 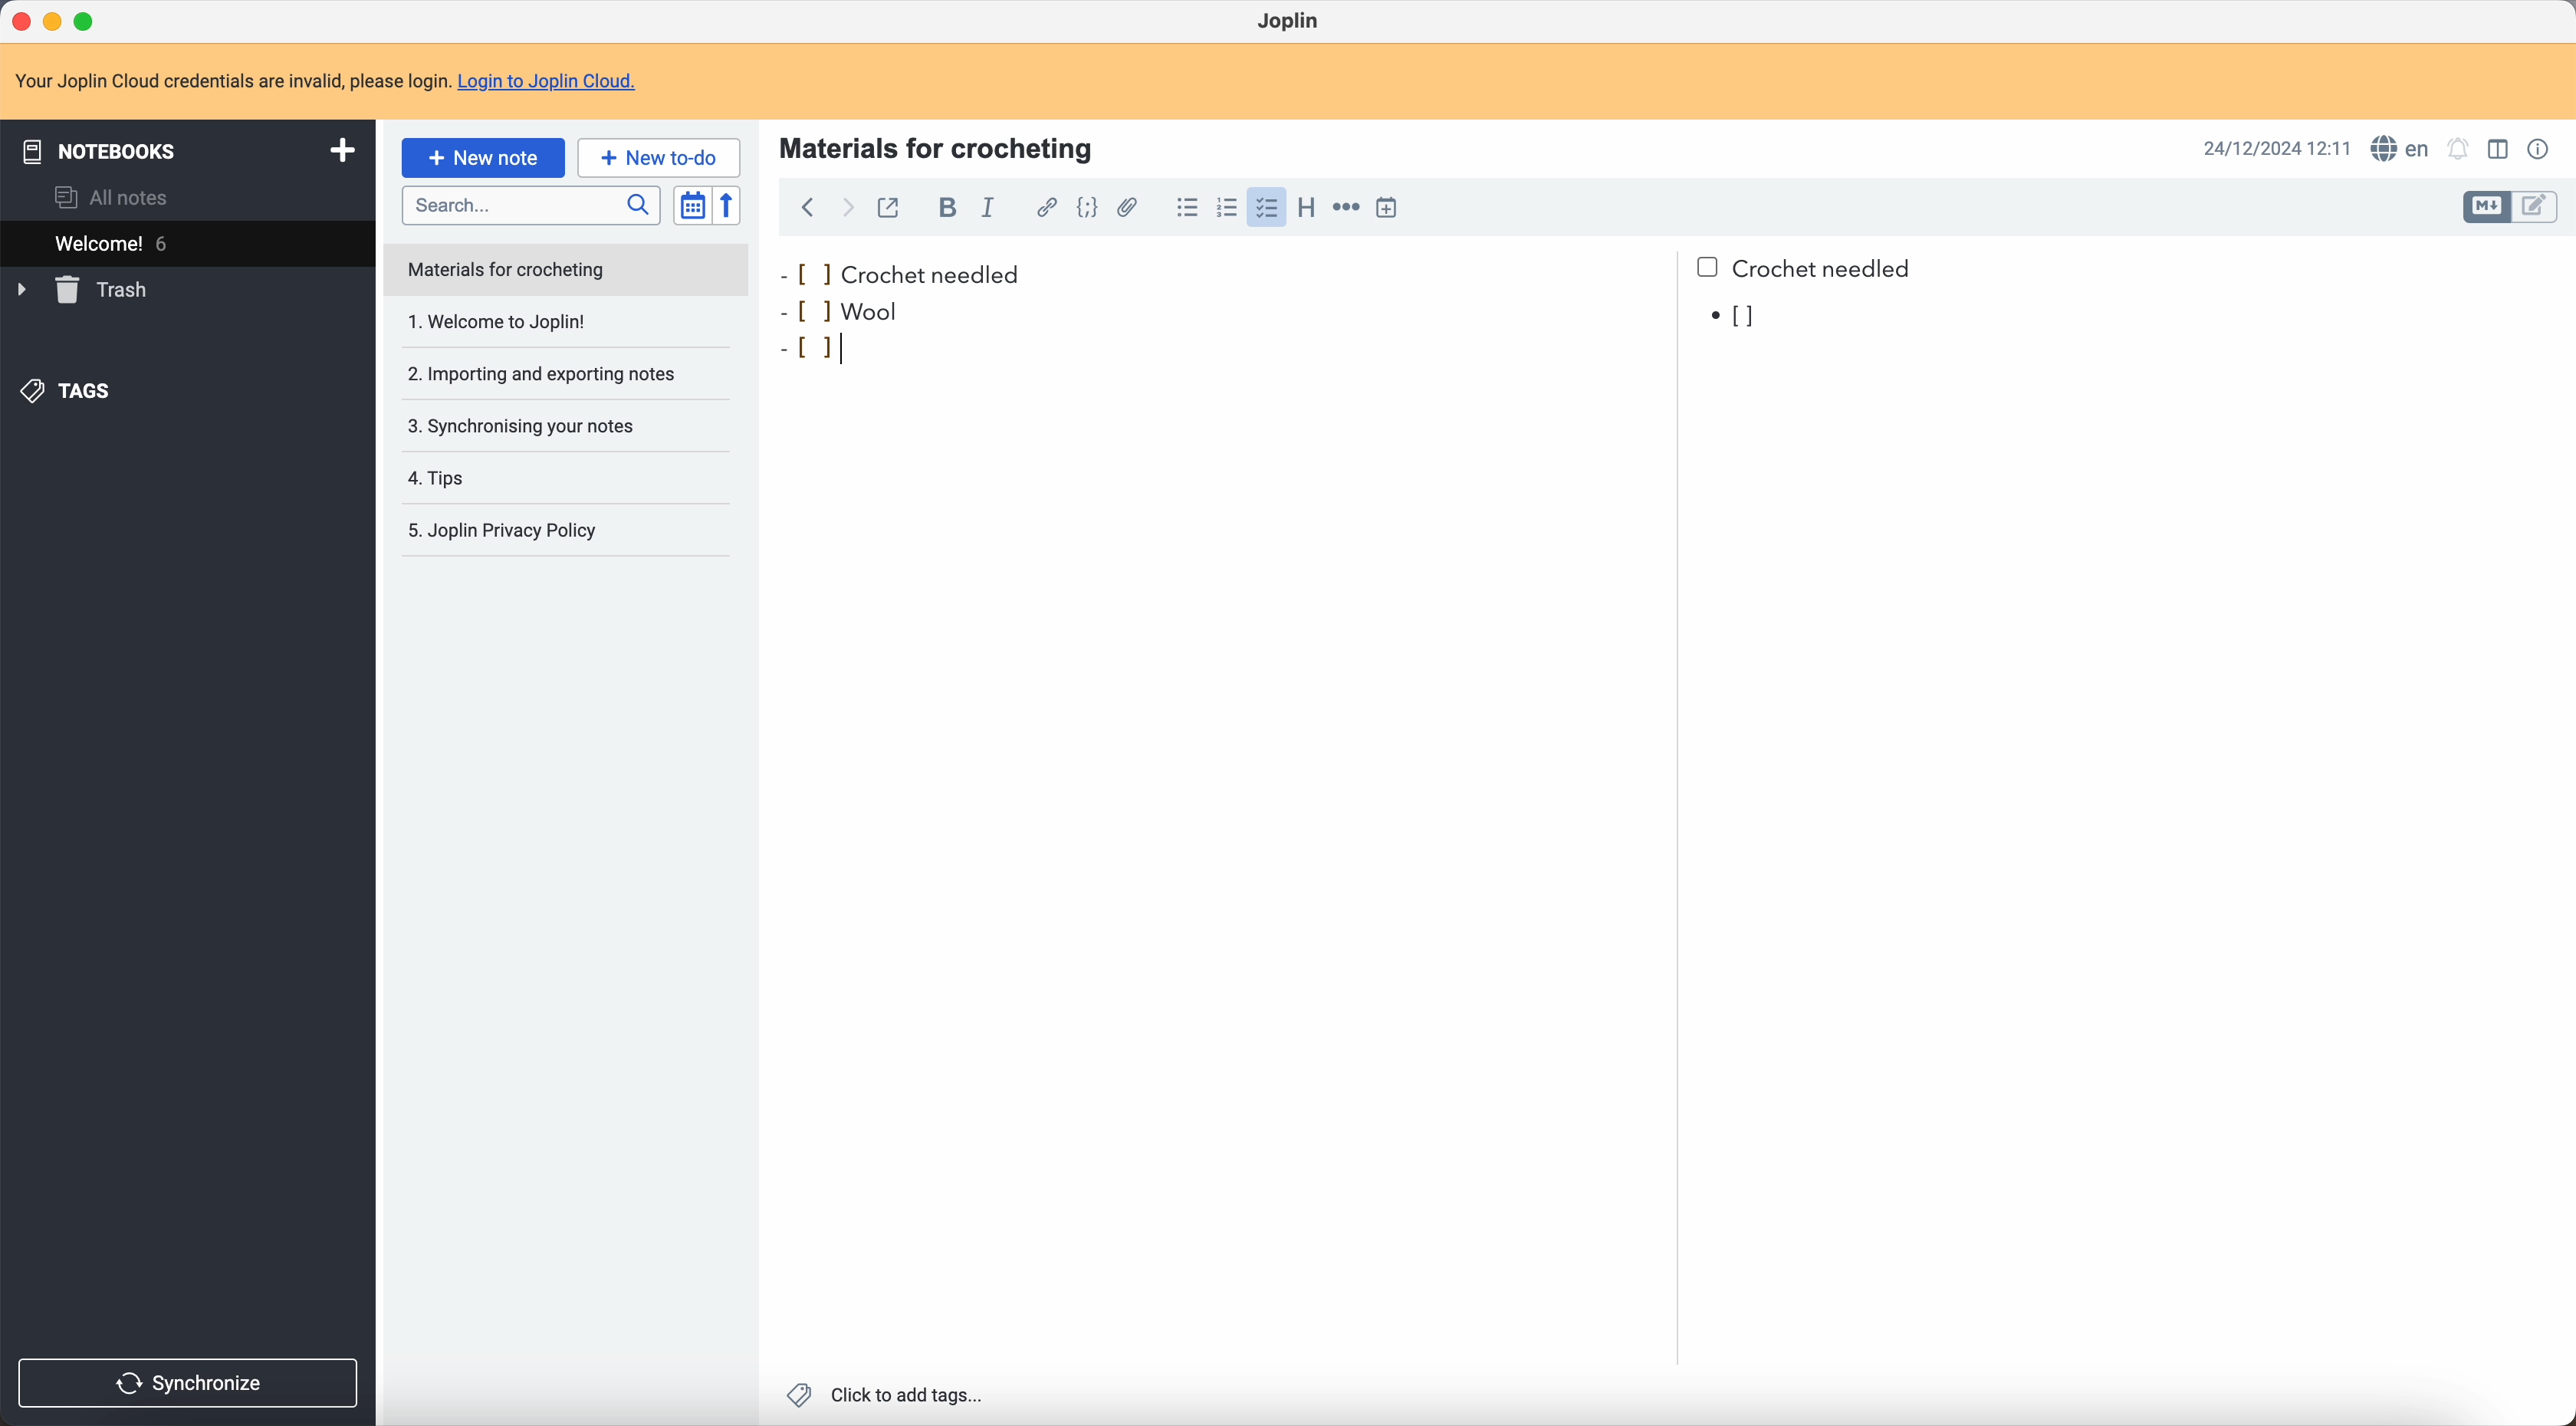 What do you see at coordinates (2541, 150) in the screenshot?
I see `note properties` at bounding box center [2541, 150].